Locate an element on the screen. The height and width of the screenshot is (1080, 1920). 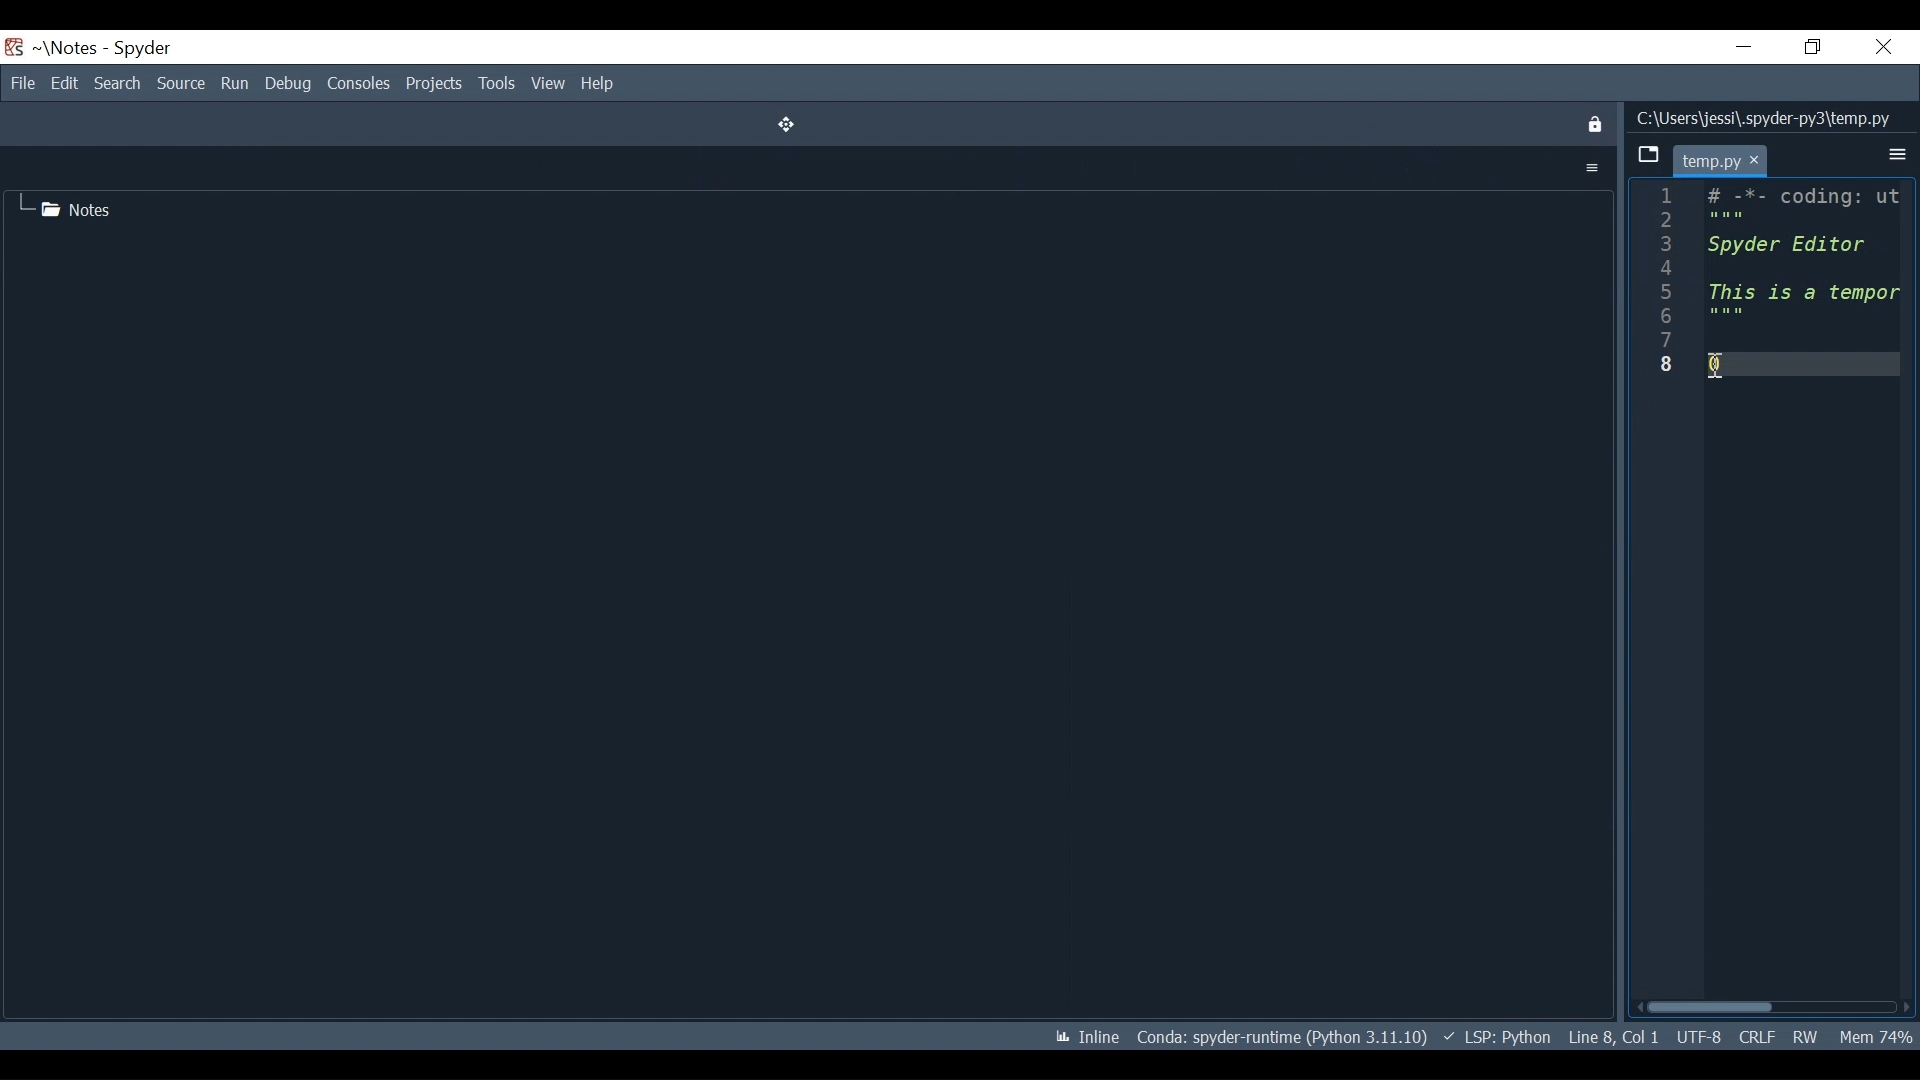
 C:\Users\jessi\.spyder-py3\temp.py is located at coordinates (1766, 116).